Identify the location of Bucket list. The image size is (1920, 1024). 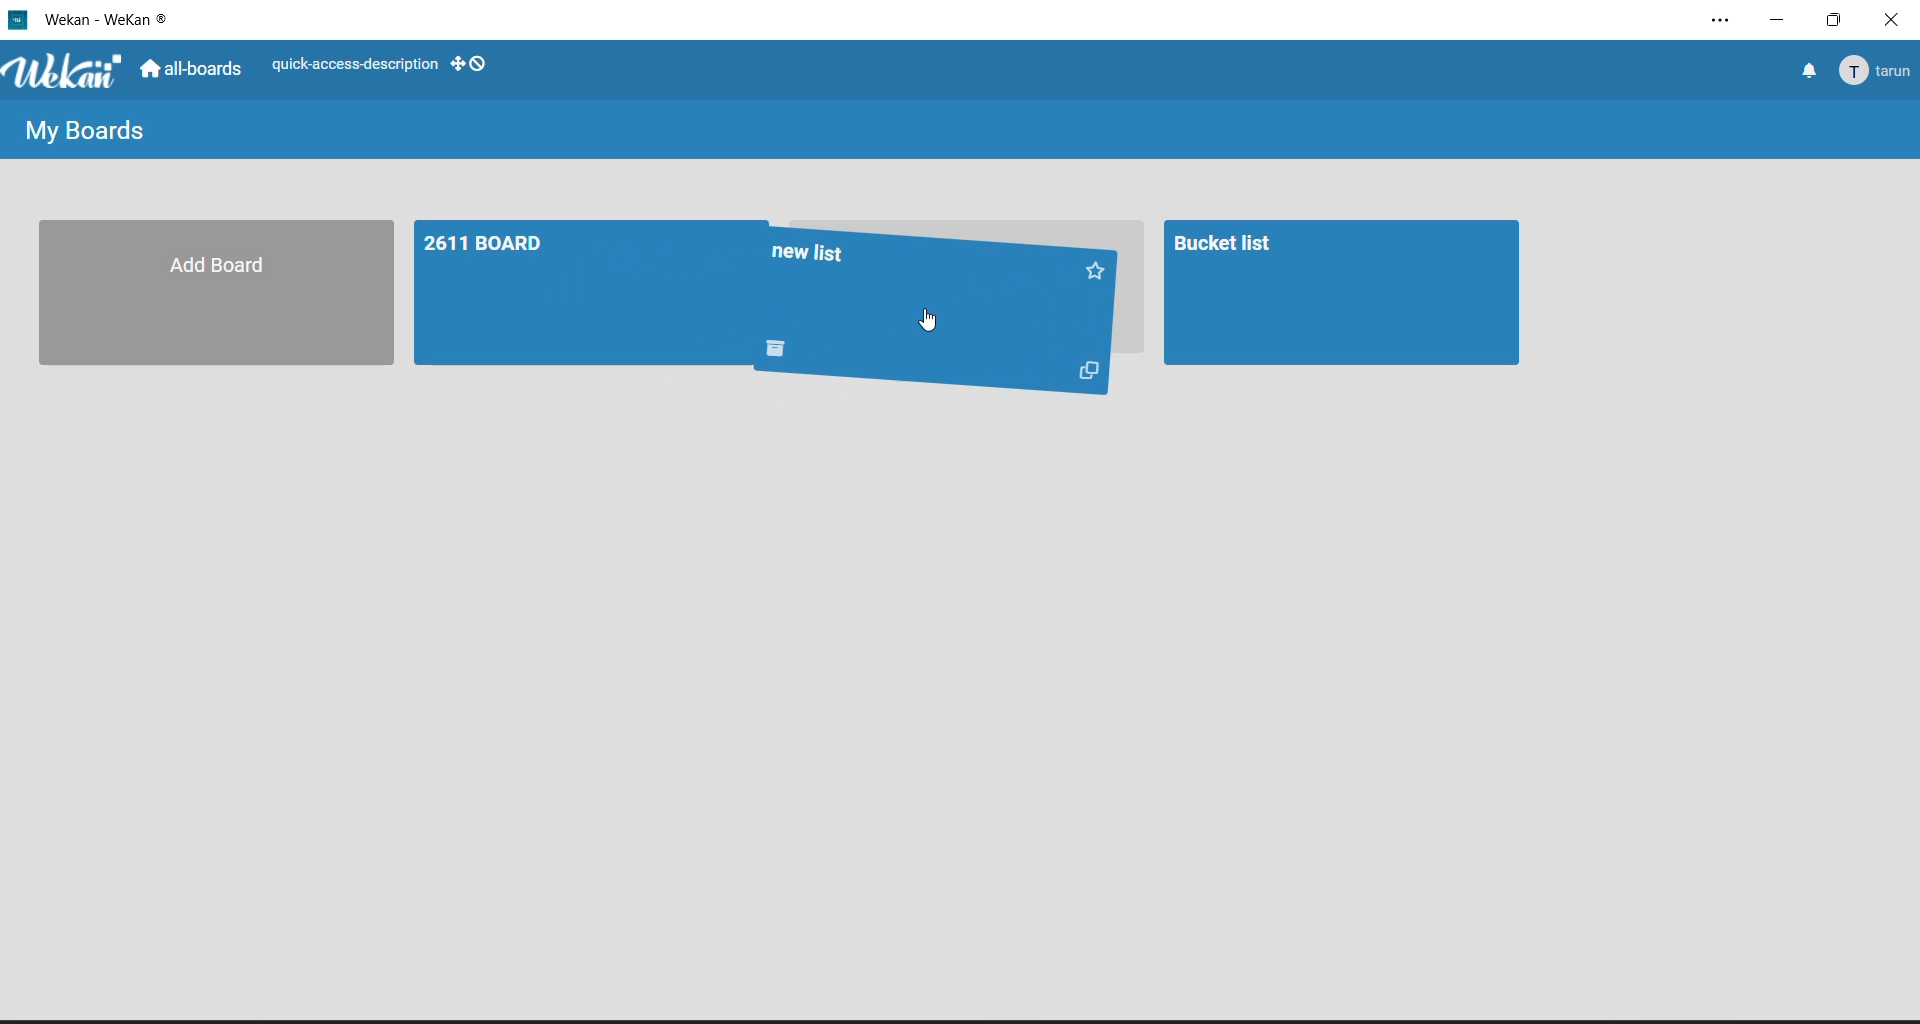
(1338, 293).